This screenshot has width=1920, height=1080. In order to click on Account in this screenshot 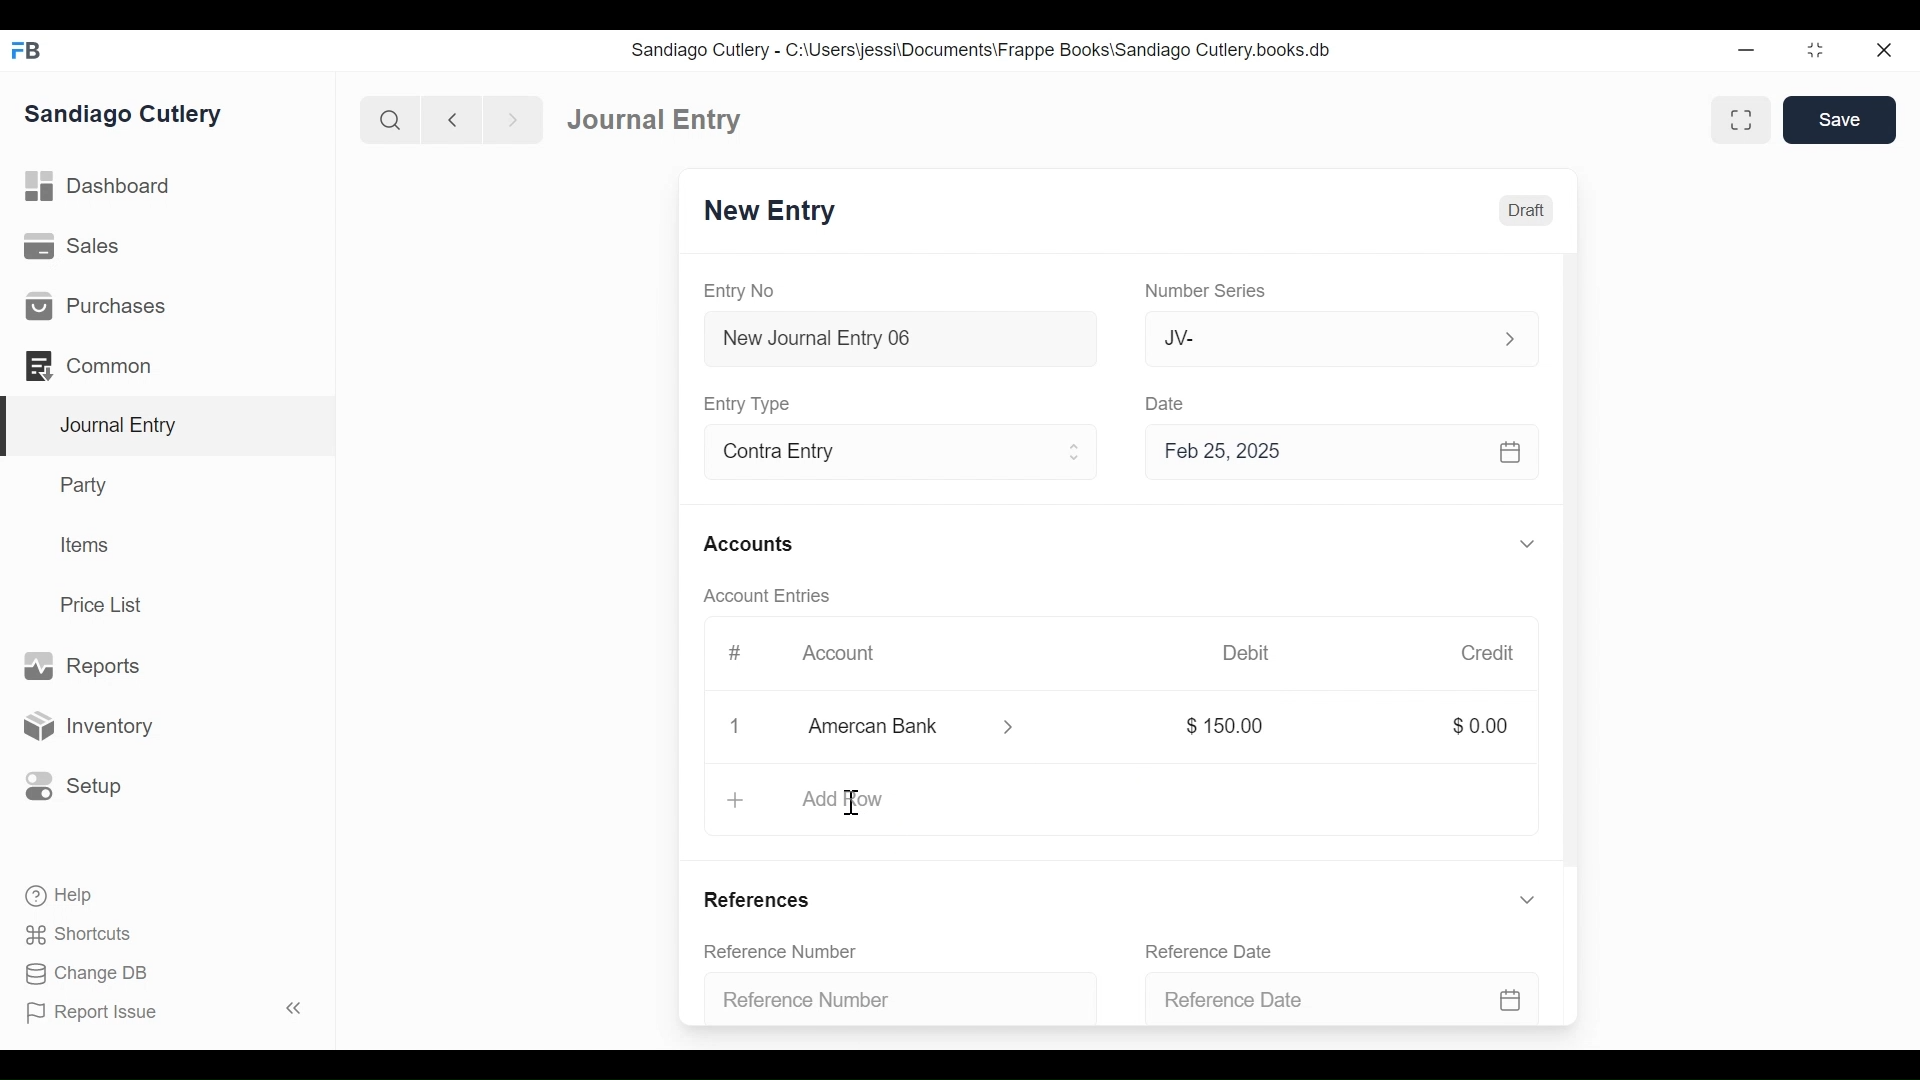, I will do `click(852, 659)`.